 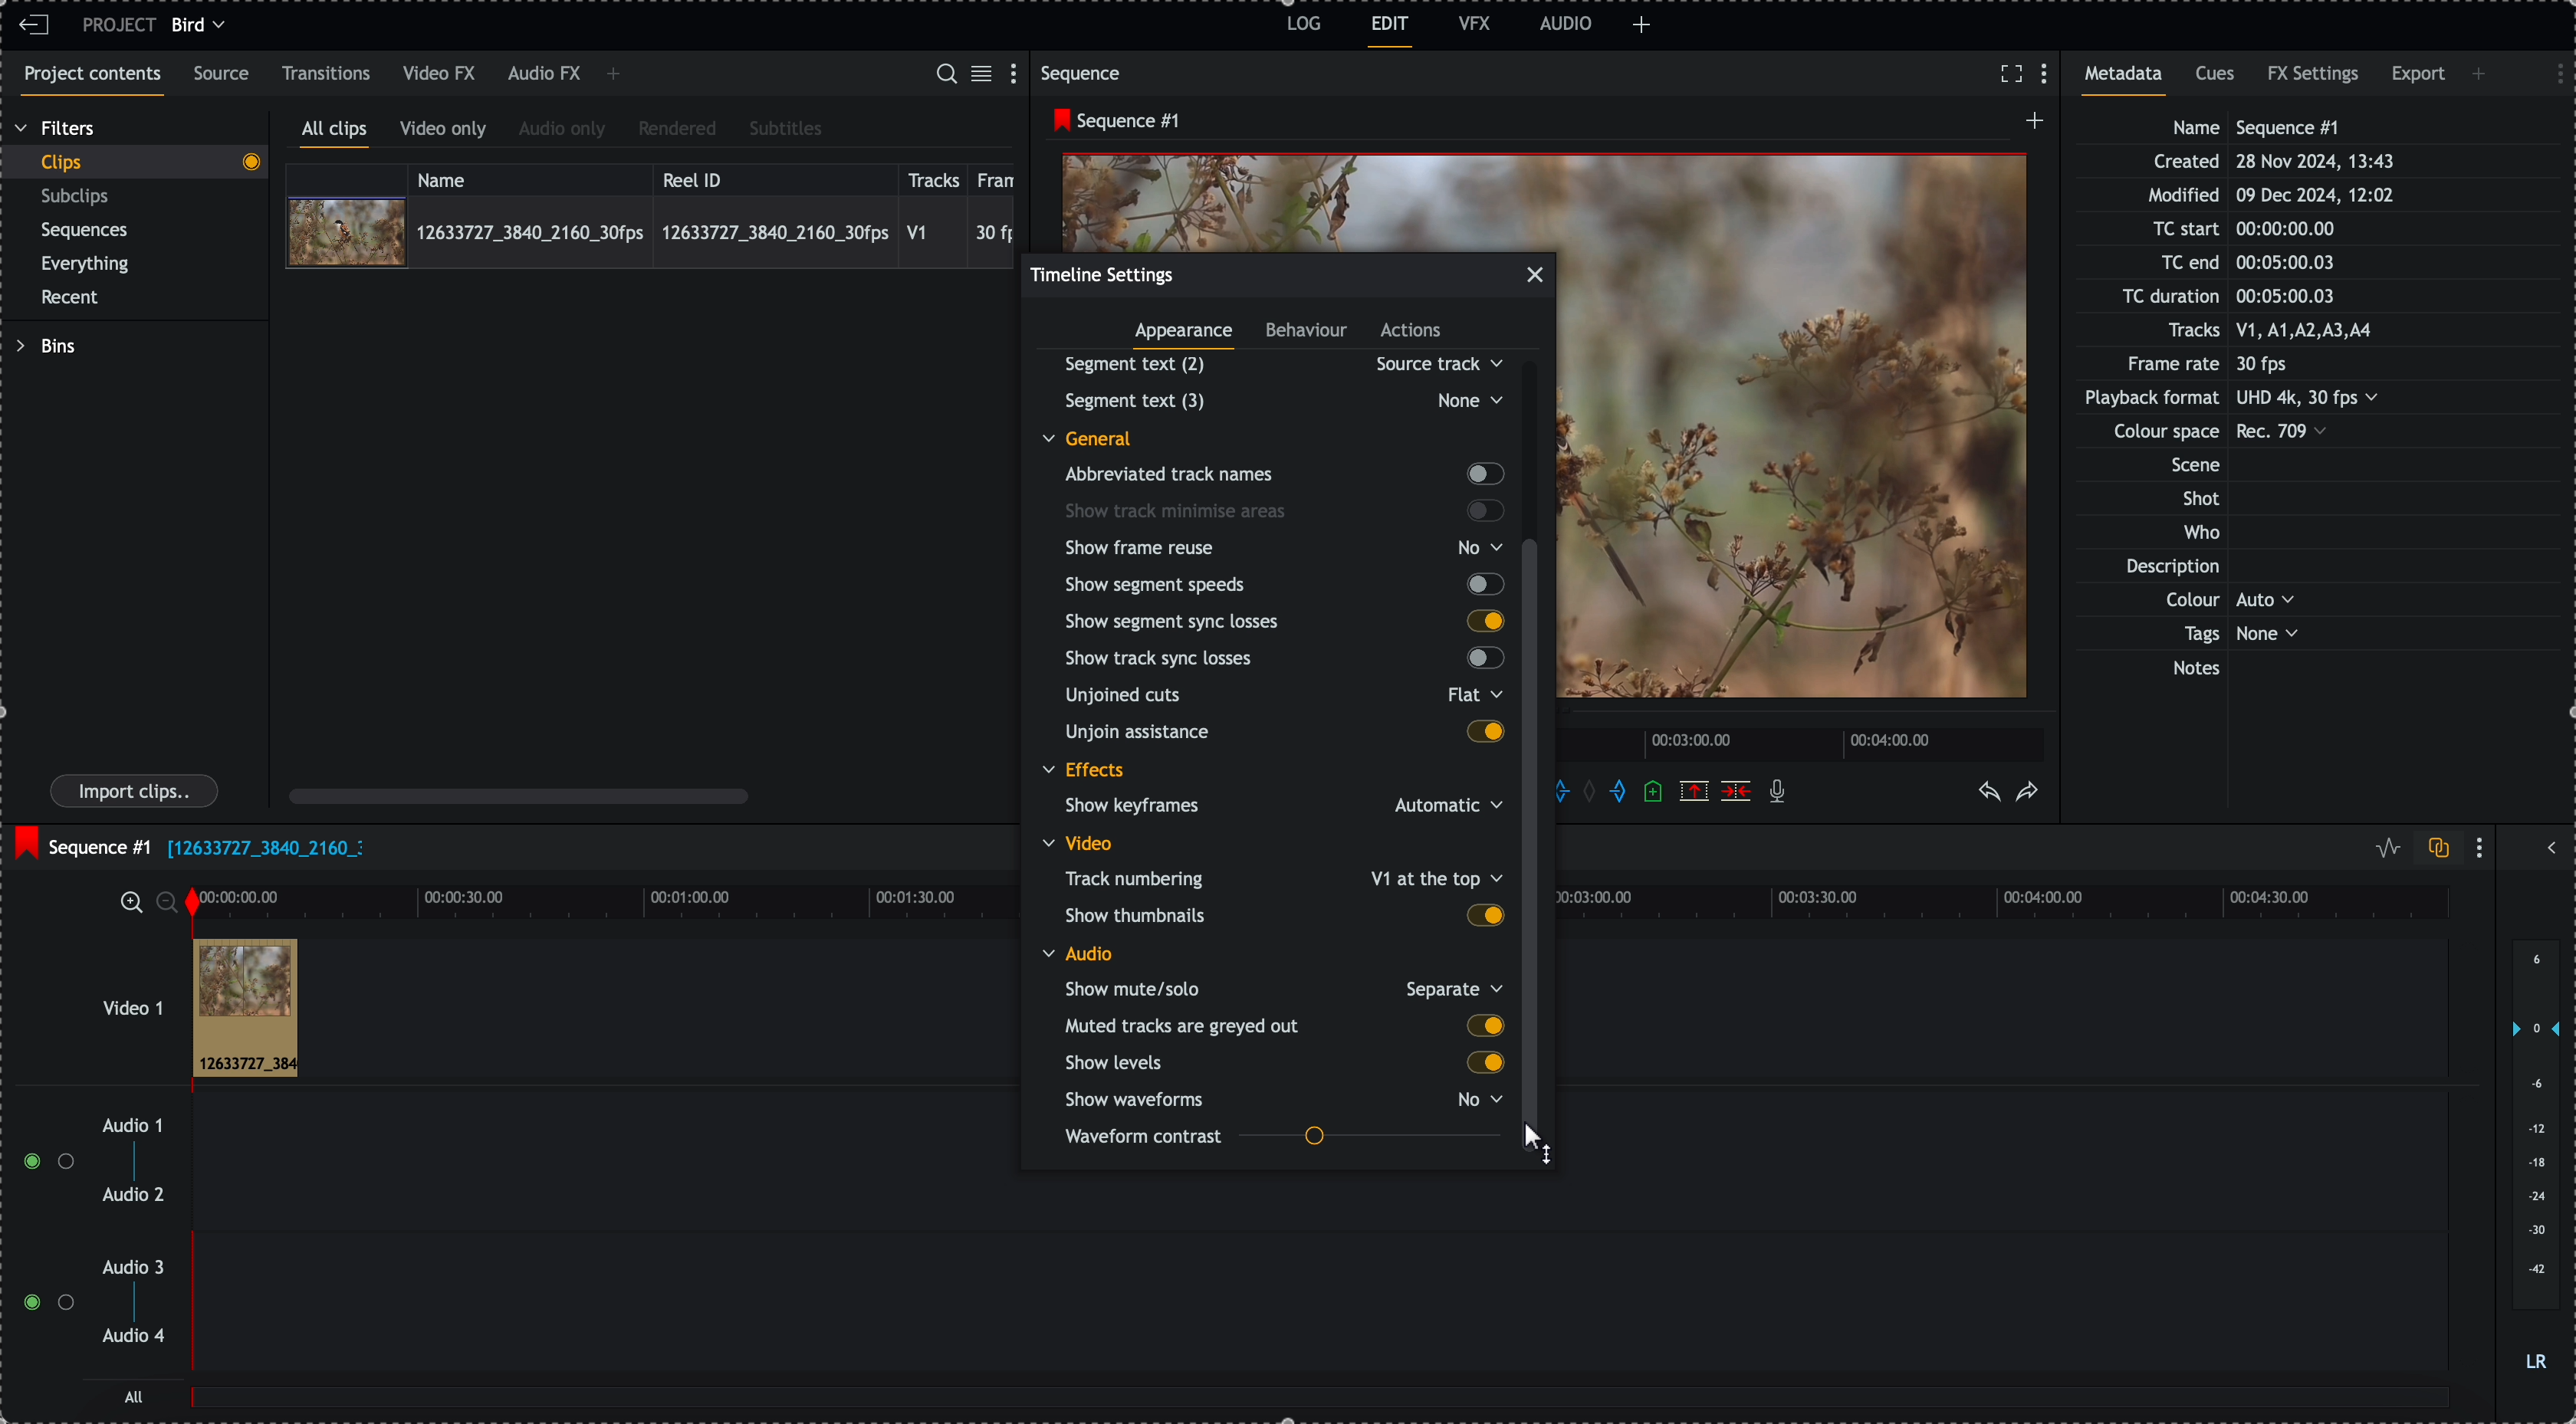 What do you see at coordinates (786, 130) in the screenshot?
I see `subtitles` at bounding box center [786, 130].